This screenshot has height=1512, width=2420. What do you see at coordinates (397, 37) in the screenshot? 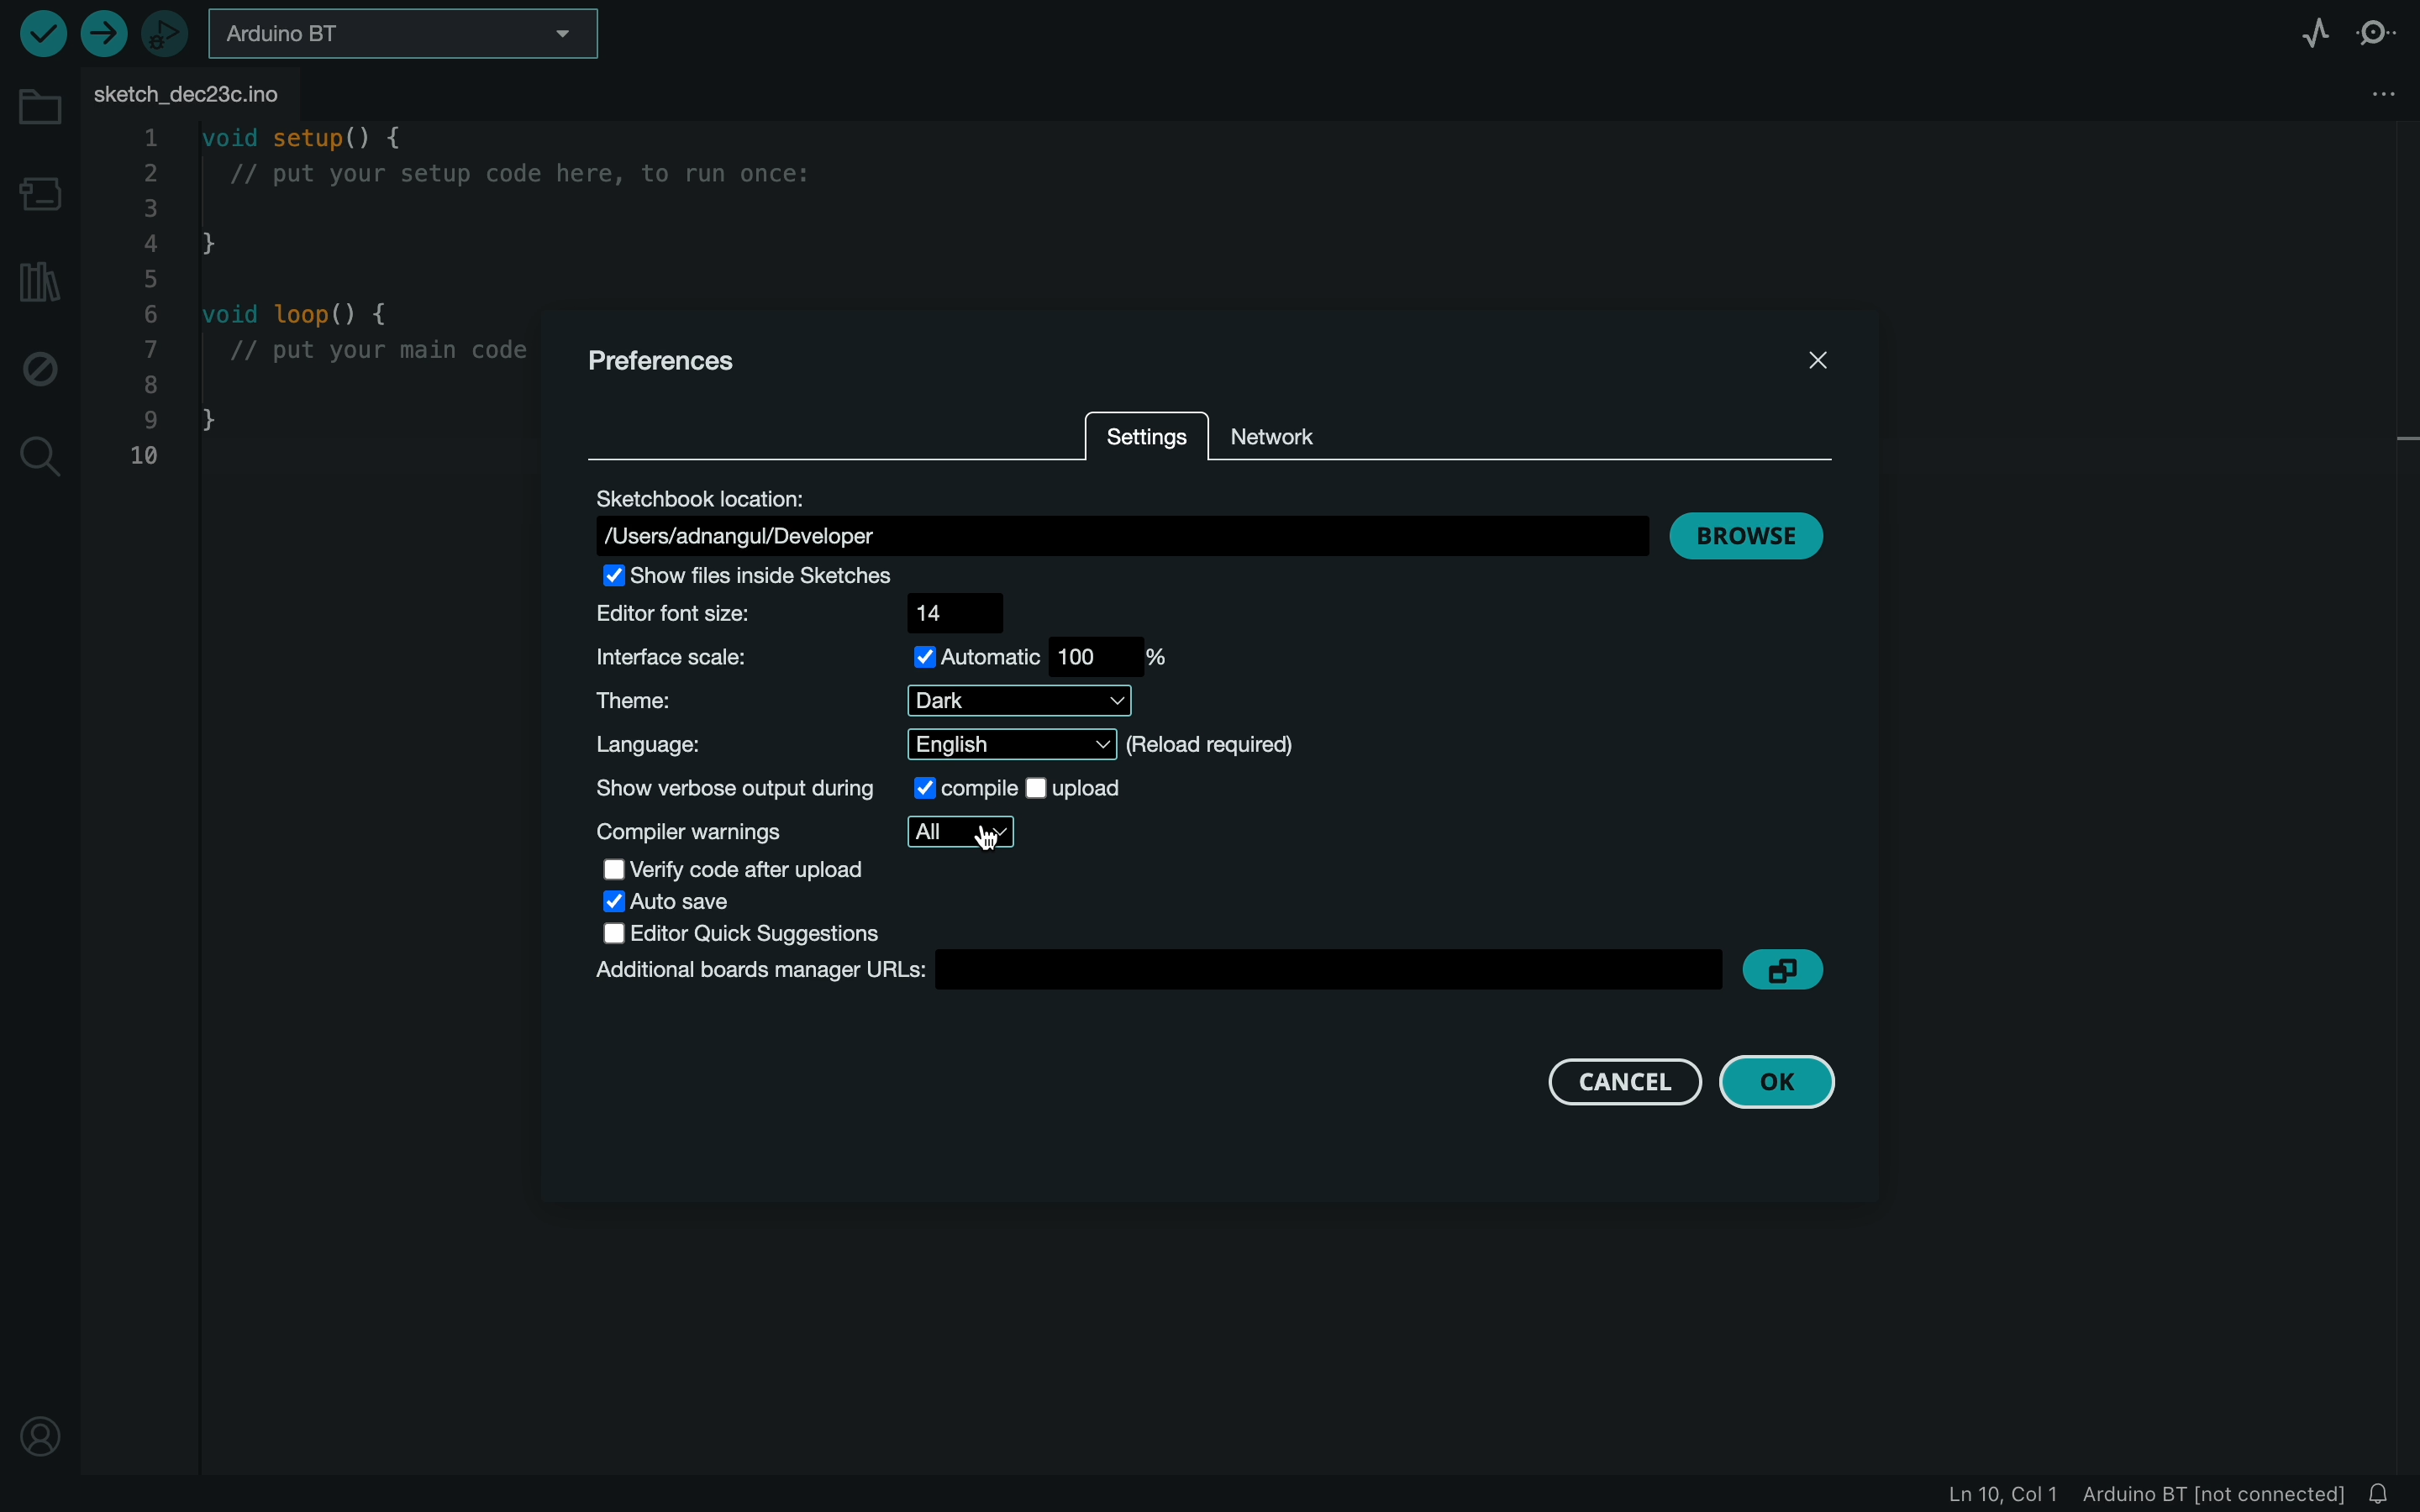
I see `board selecter` at bounding box center [397, 37].